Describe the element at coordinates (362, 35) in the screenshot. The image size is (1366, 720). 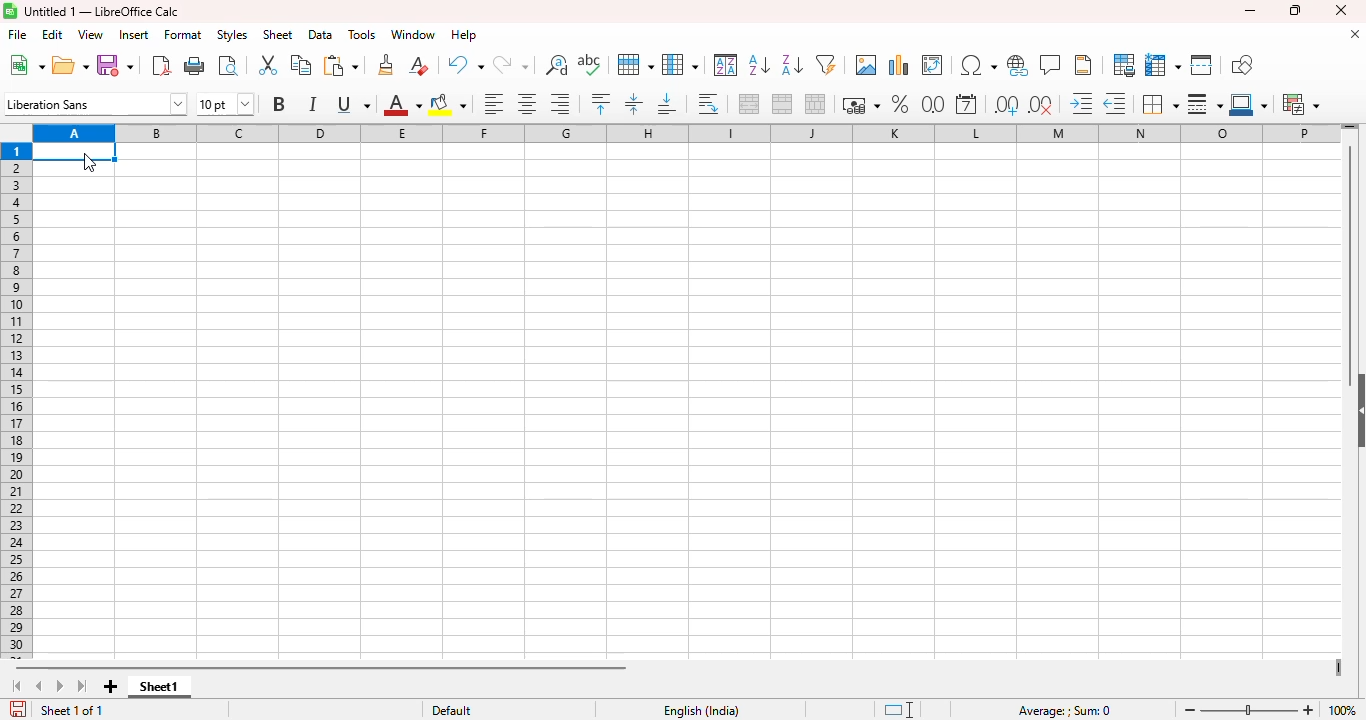
I see `tools` at that location.